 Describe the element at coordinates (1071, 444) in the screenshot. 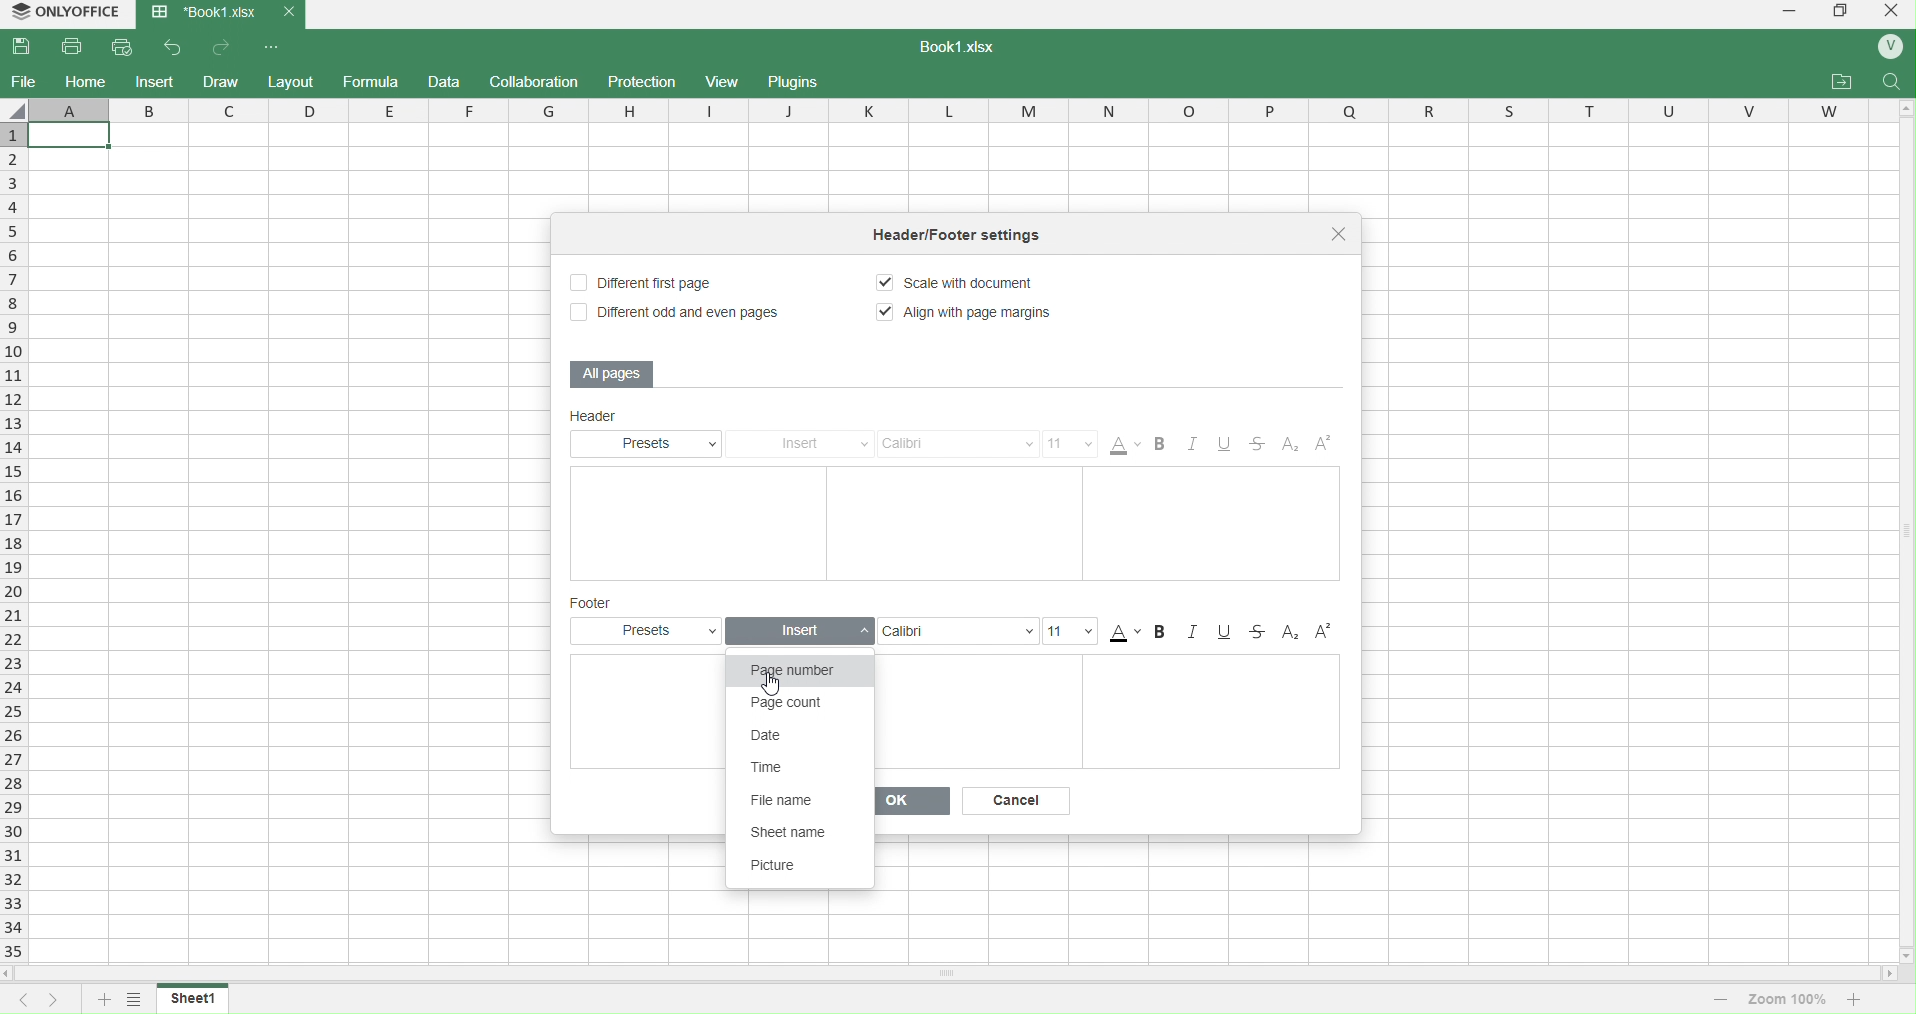

I see `Size` at that location.